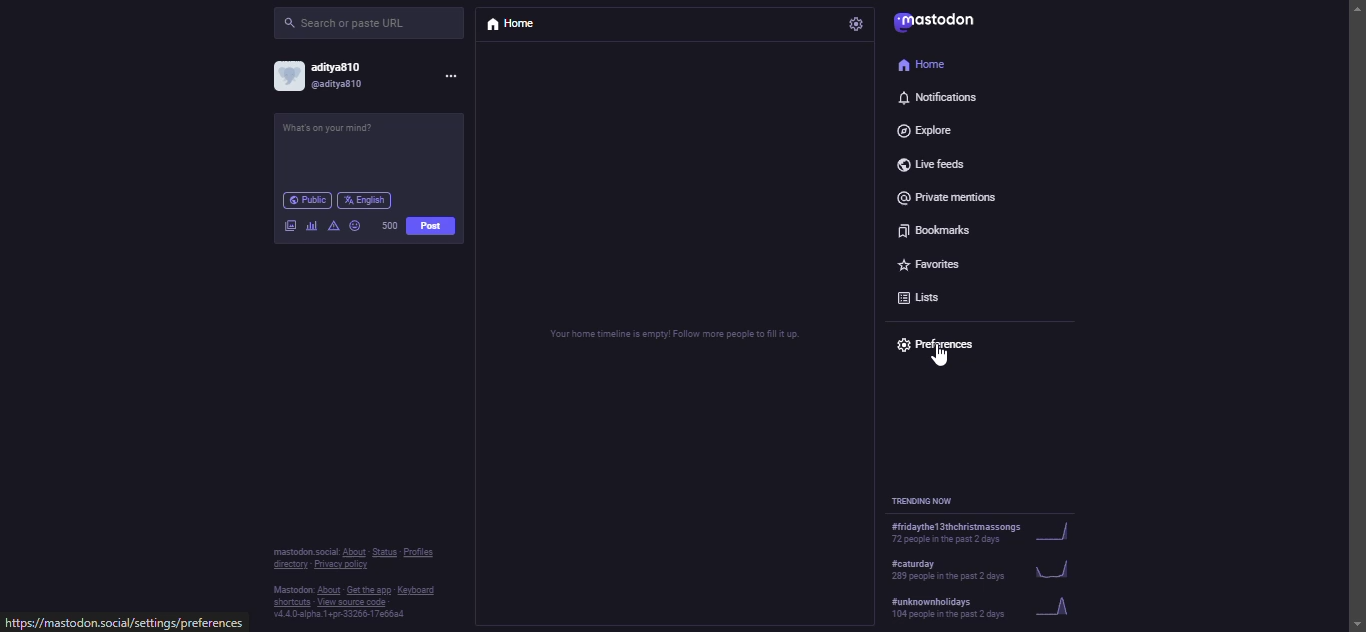 This screenshot has width=1366, height=632. I want to click on bookmarks, so click(928, 228).